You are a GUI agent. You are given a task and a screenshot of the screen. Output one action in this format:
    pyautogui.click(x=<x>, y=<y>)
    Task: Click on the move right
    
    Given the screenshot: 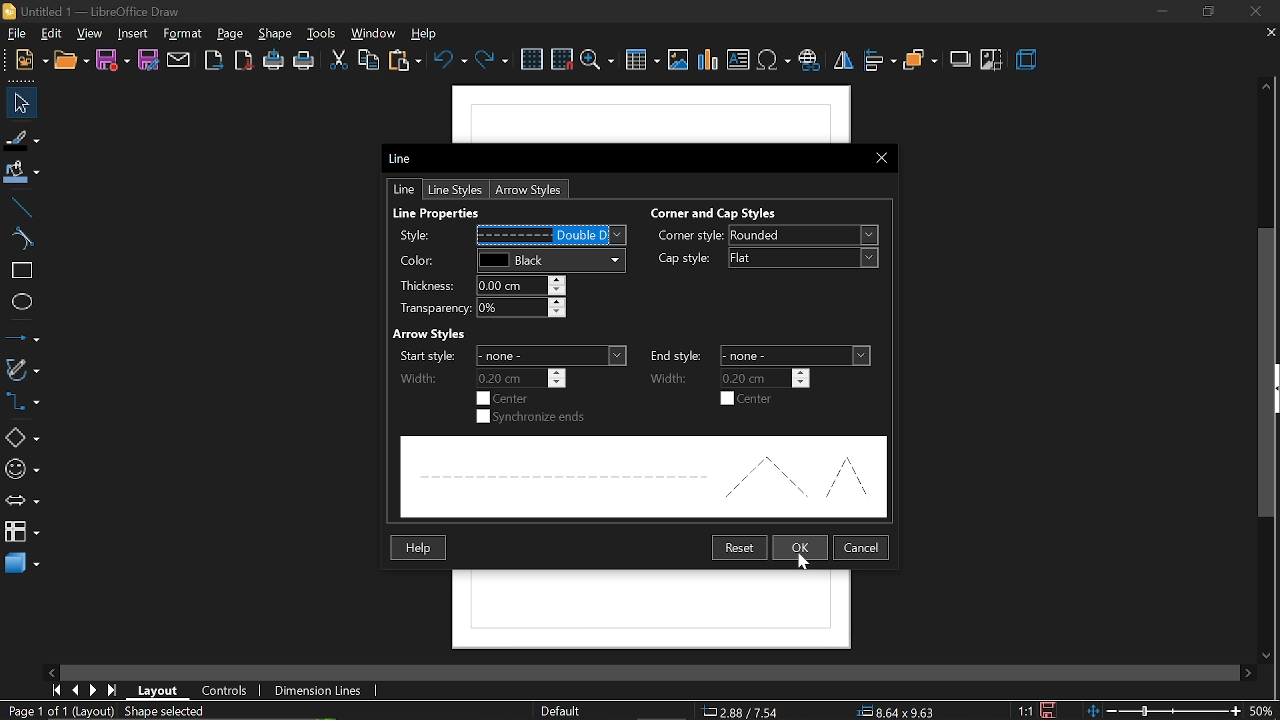 What is the action you would take?
    pyautogui.click(x=1250, y=671)
    